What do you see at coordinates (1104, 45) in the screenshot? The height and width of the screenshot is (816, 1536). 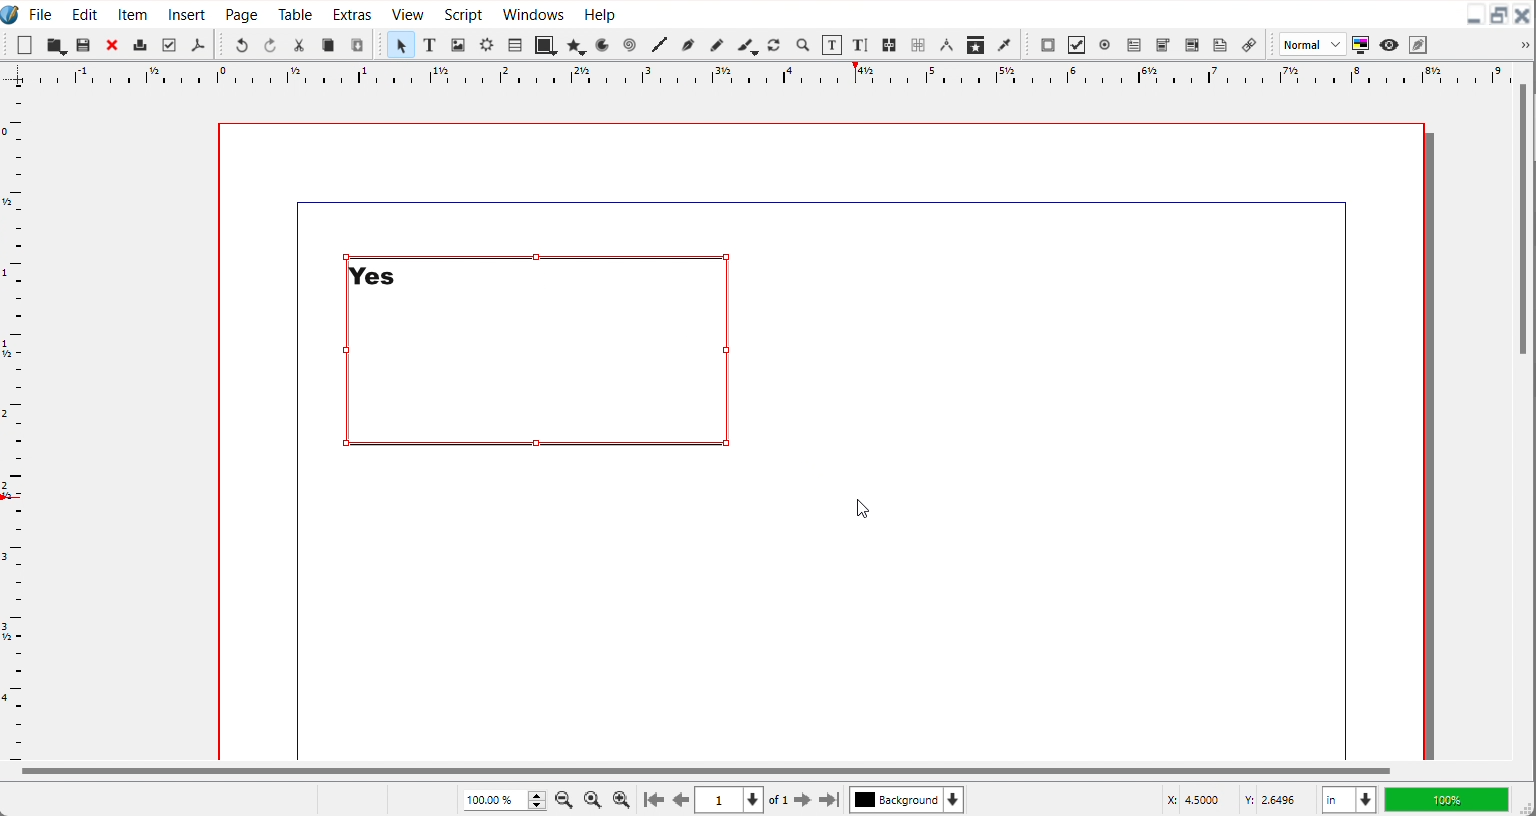 I see `PDF radio button` at bounding box center [1104, 45].